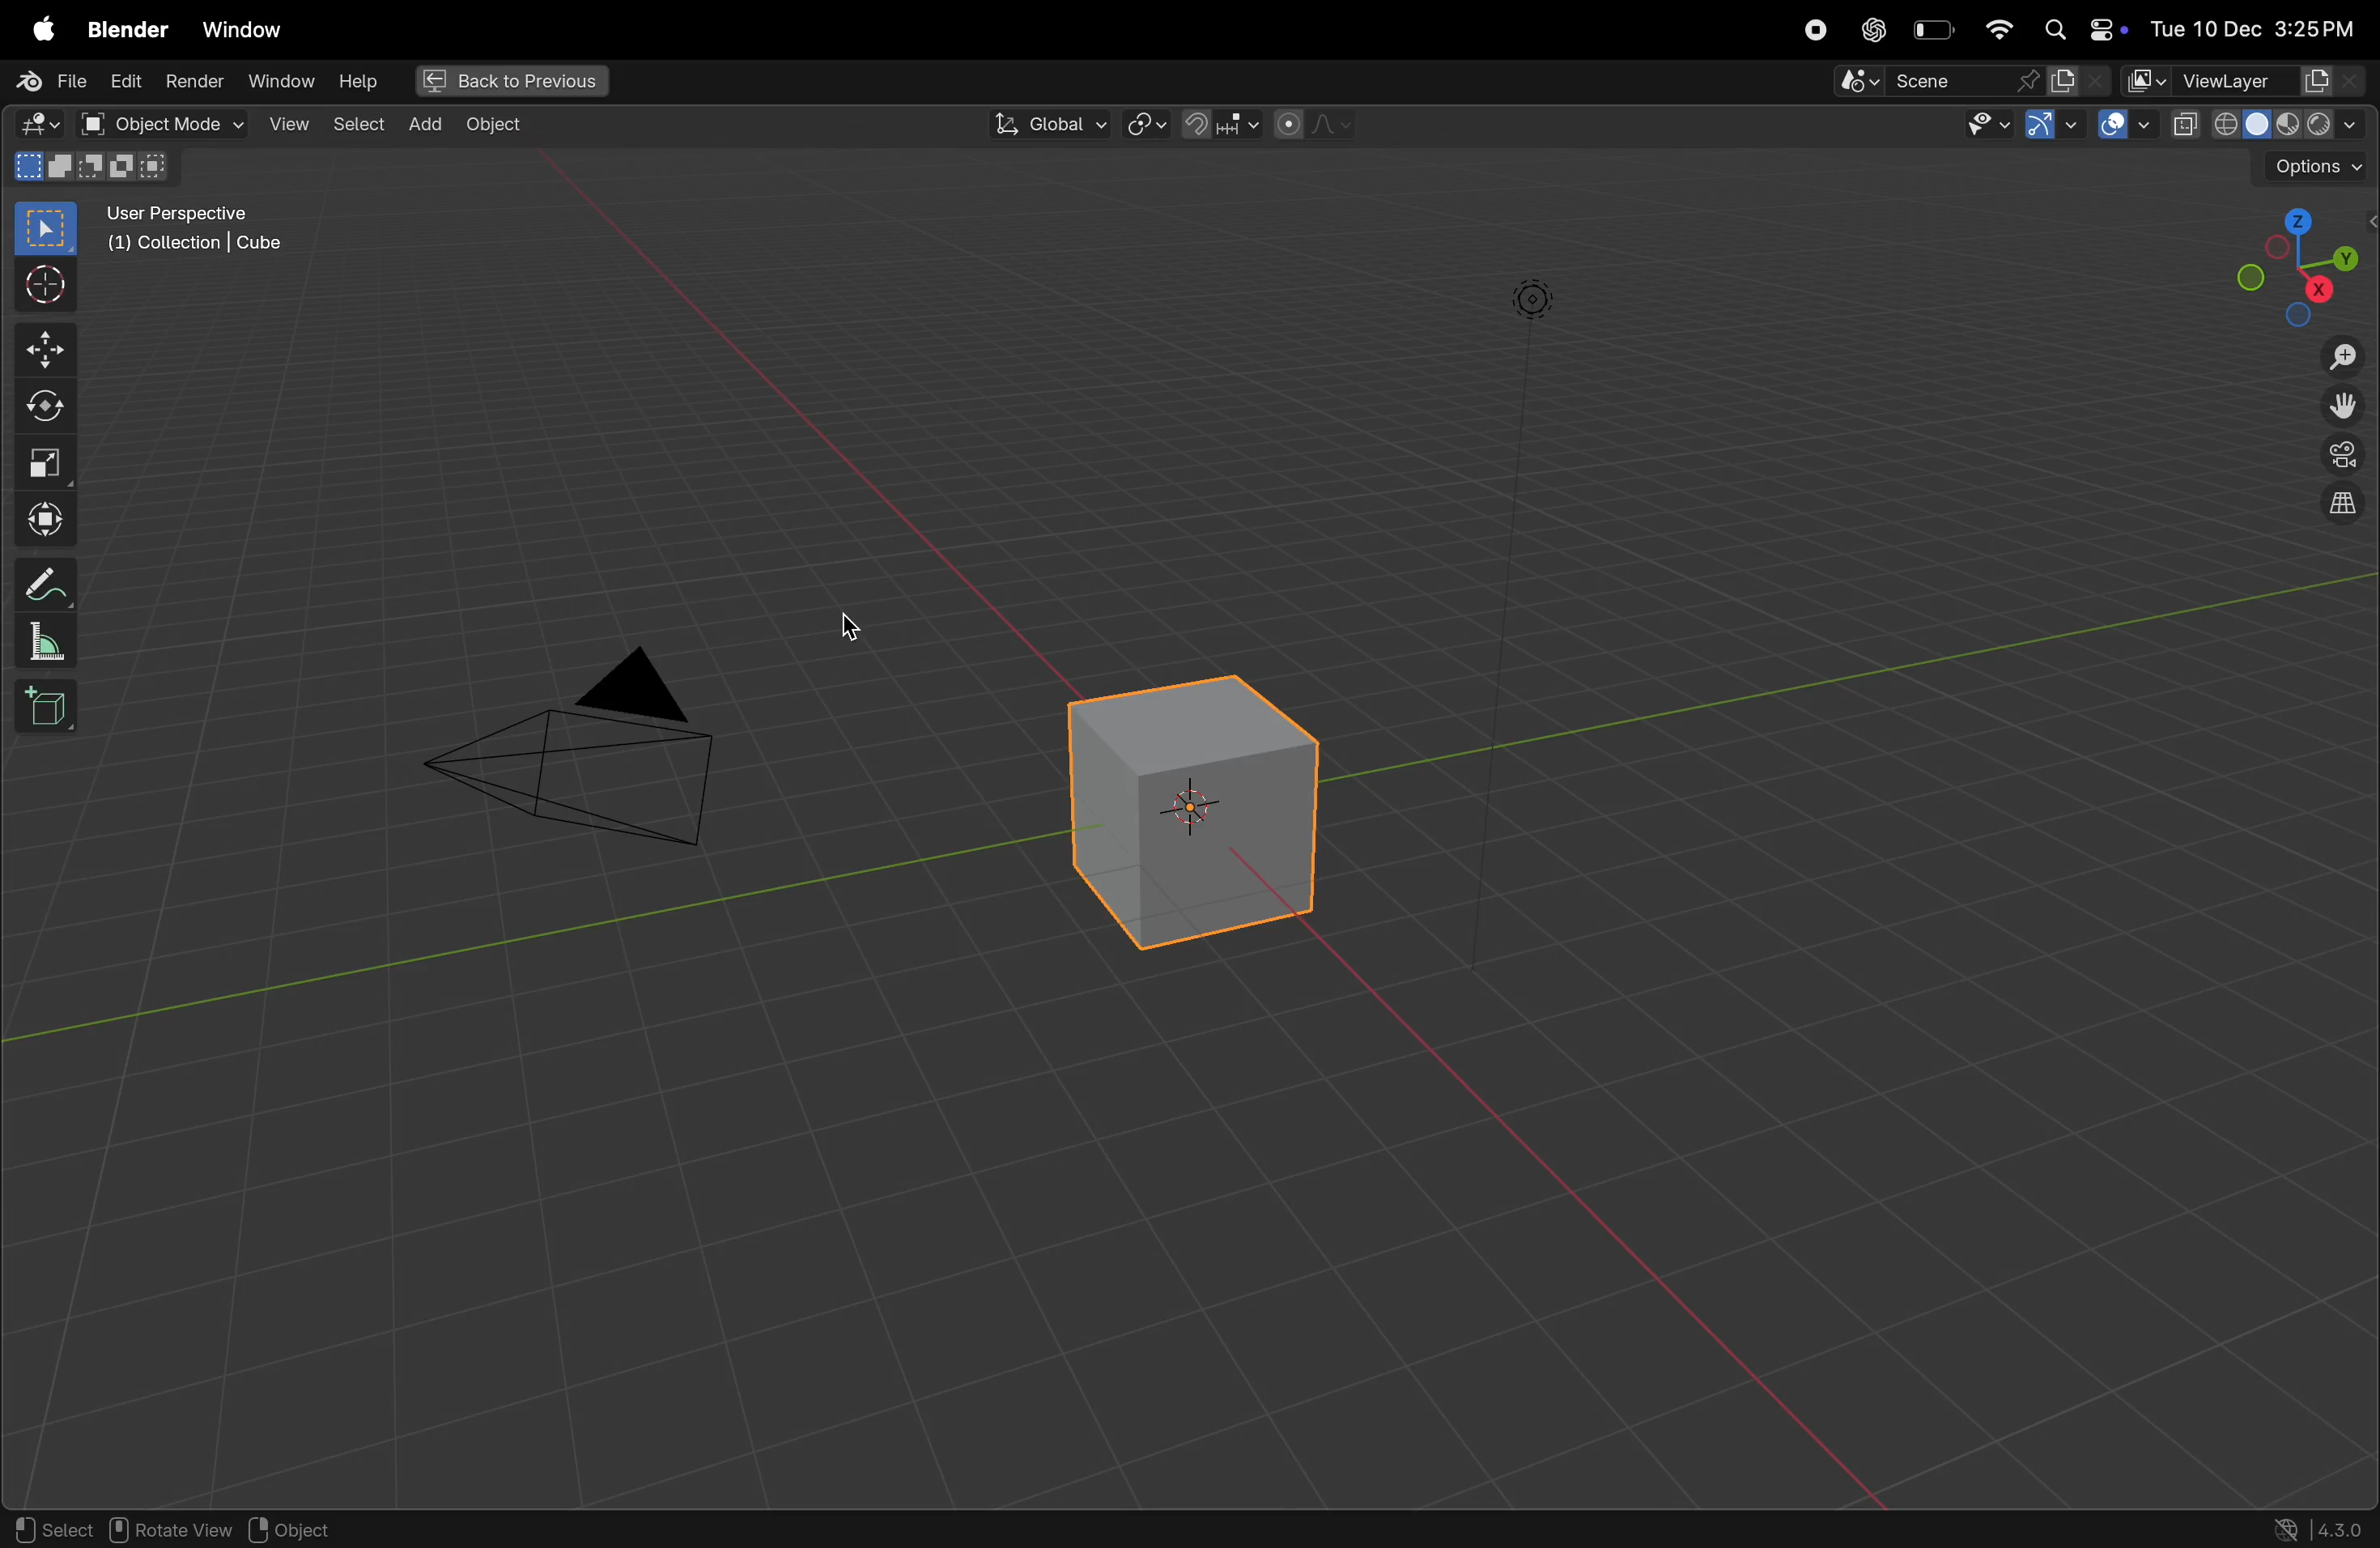 Image resolution: width=2380 pixels, height=1548 pixels. What do you see at coordinates (865, 634) in the screenshot?
I see `cursor` at bounding box center [865, 634].